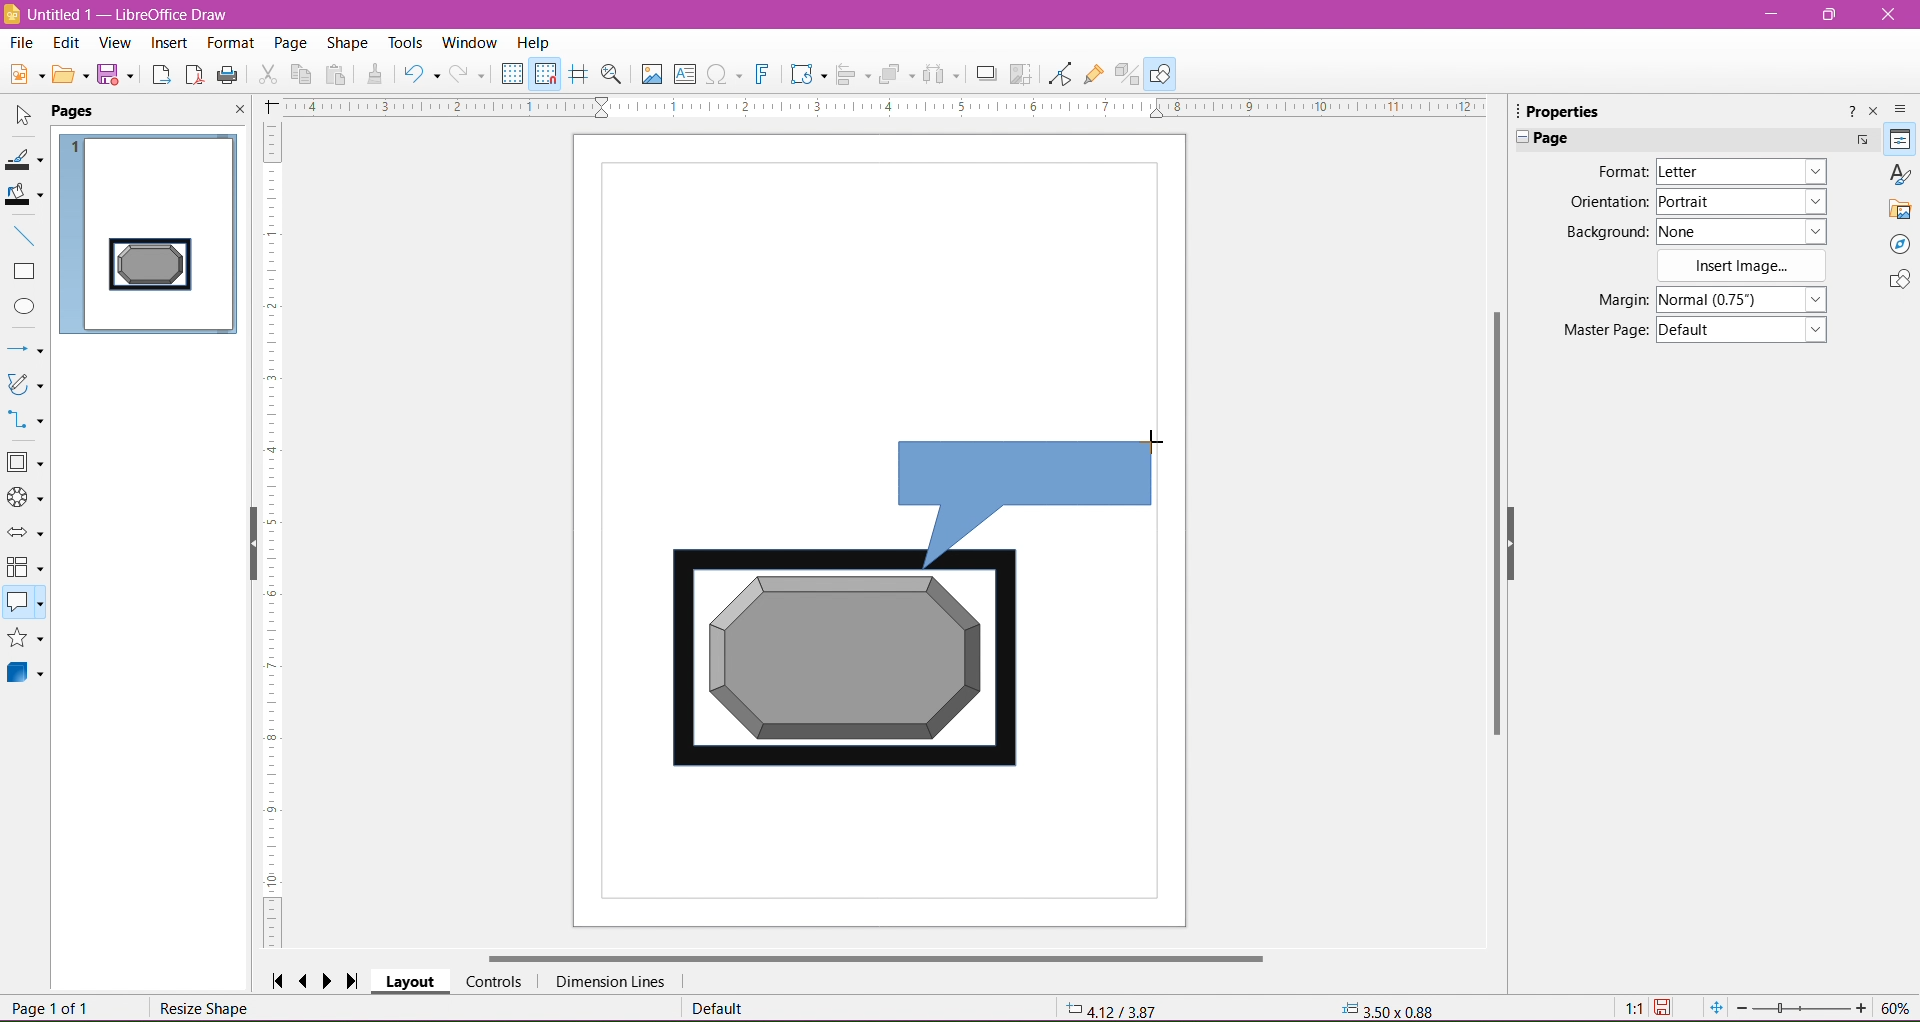  I want to click on Export directly as PDF, so click(194, 75).